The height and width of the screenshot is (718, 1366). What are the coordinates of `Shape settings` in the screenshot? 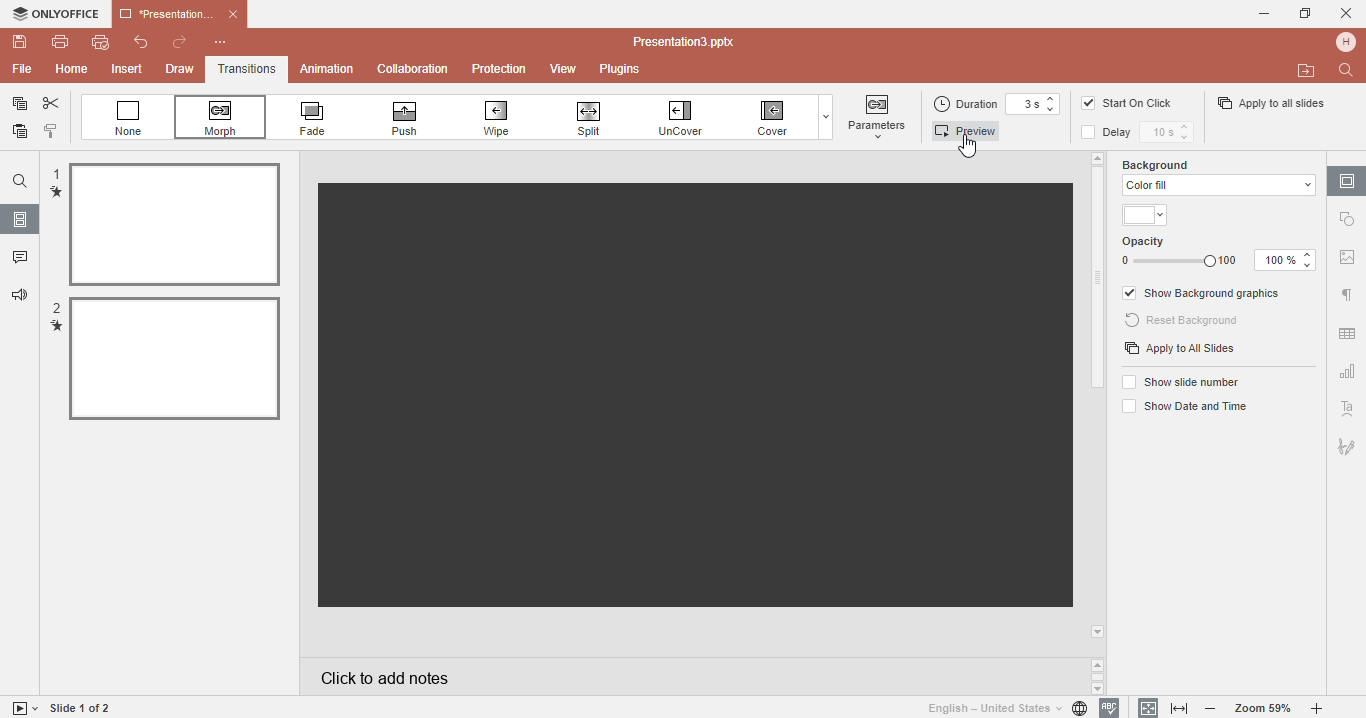 It's located at (1349, 219).